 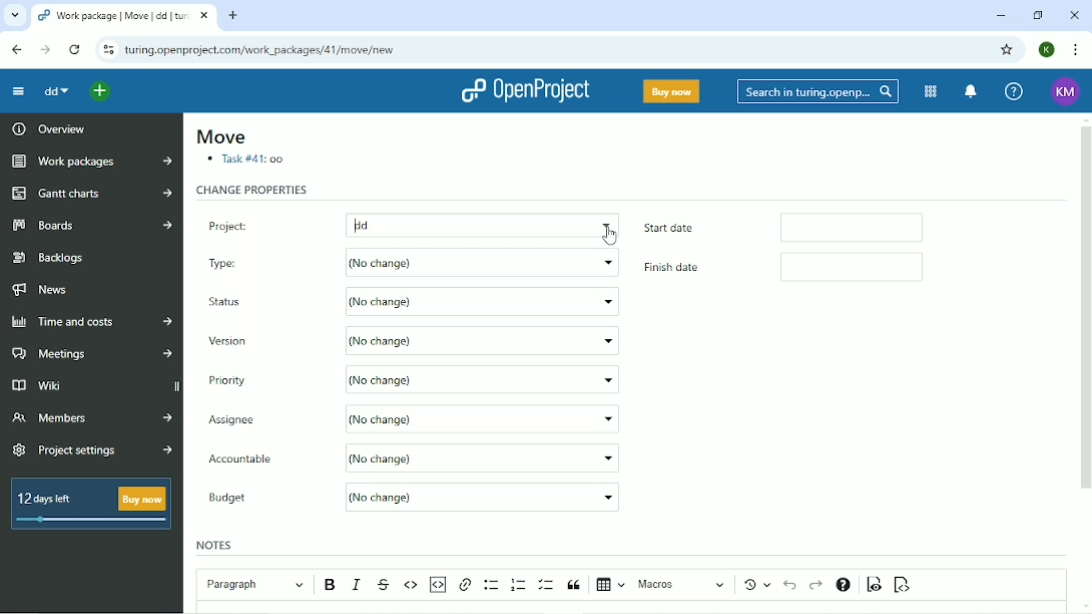 I want to click on Italic, so click(x=358, y=584).